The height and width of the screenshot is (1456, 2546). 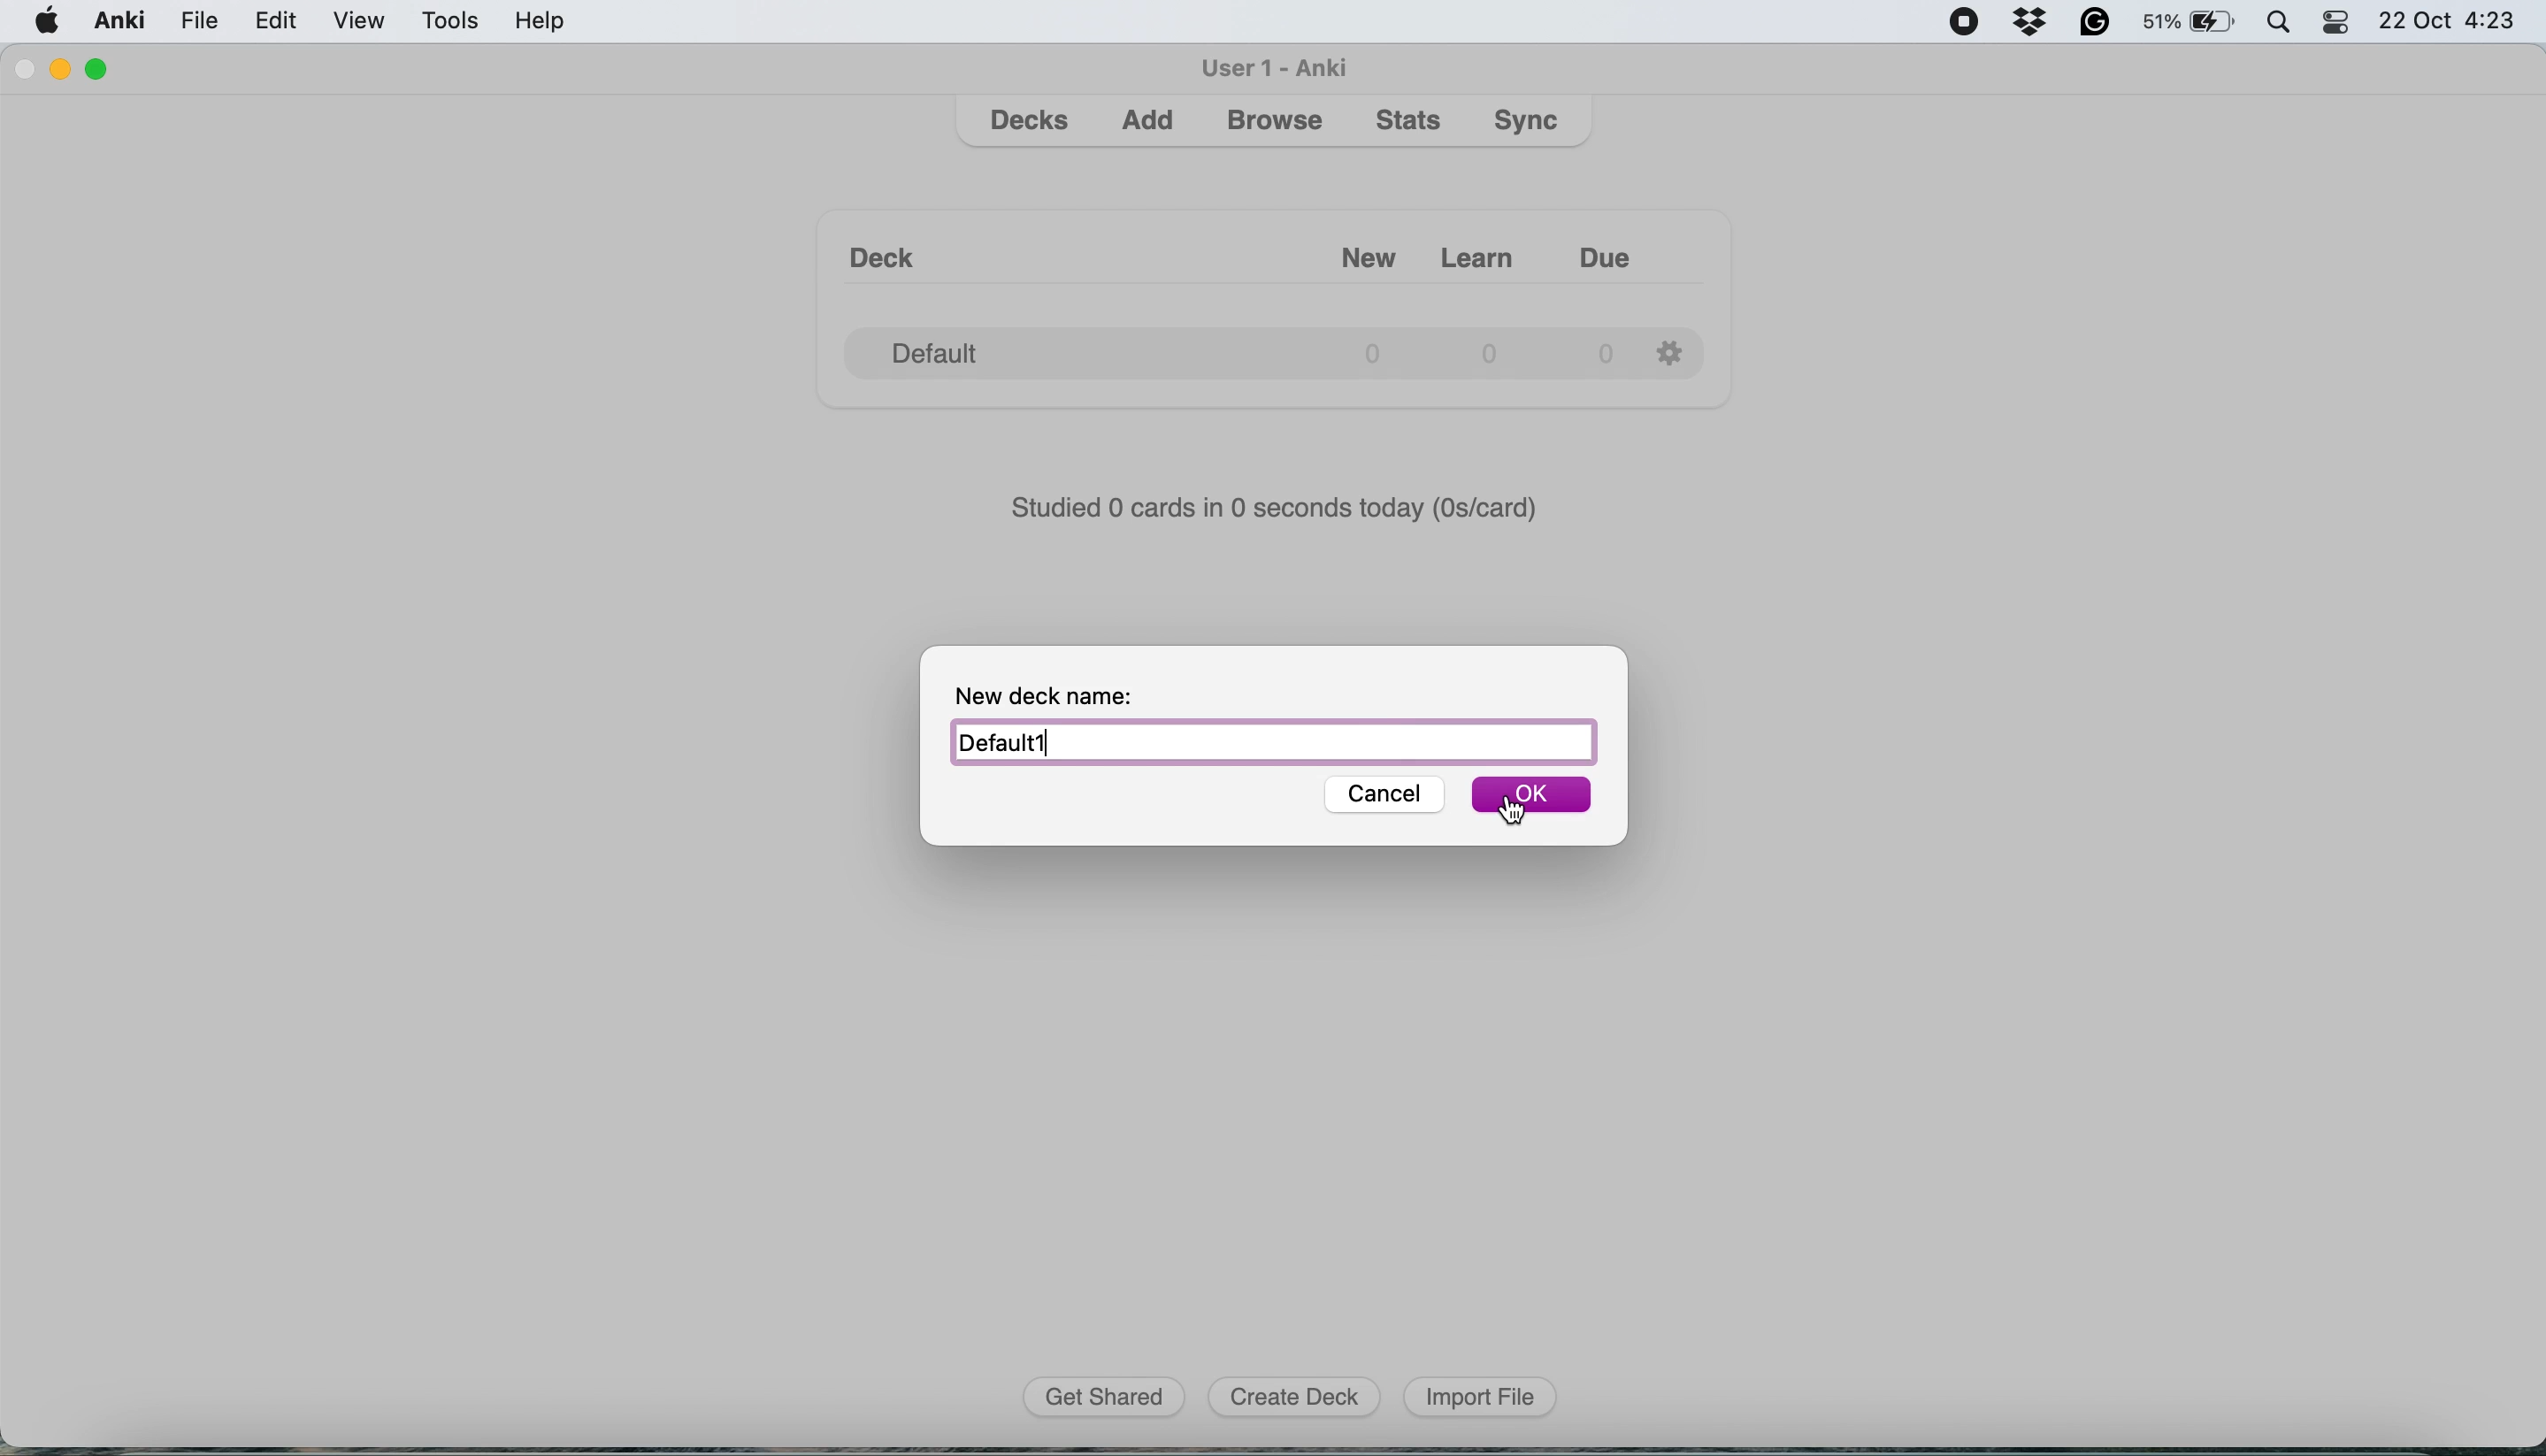 What do you see at coordinates (2280, 26) in the screenshot?
I see `spotlight search` at bounding box center [2280, 26].